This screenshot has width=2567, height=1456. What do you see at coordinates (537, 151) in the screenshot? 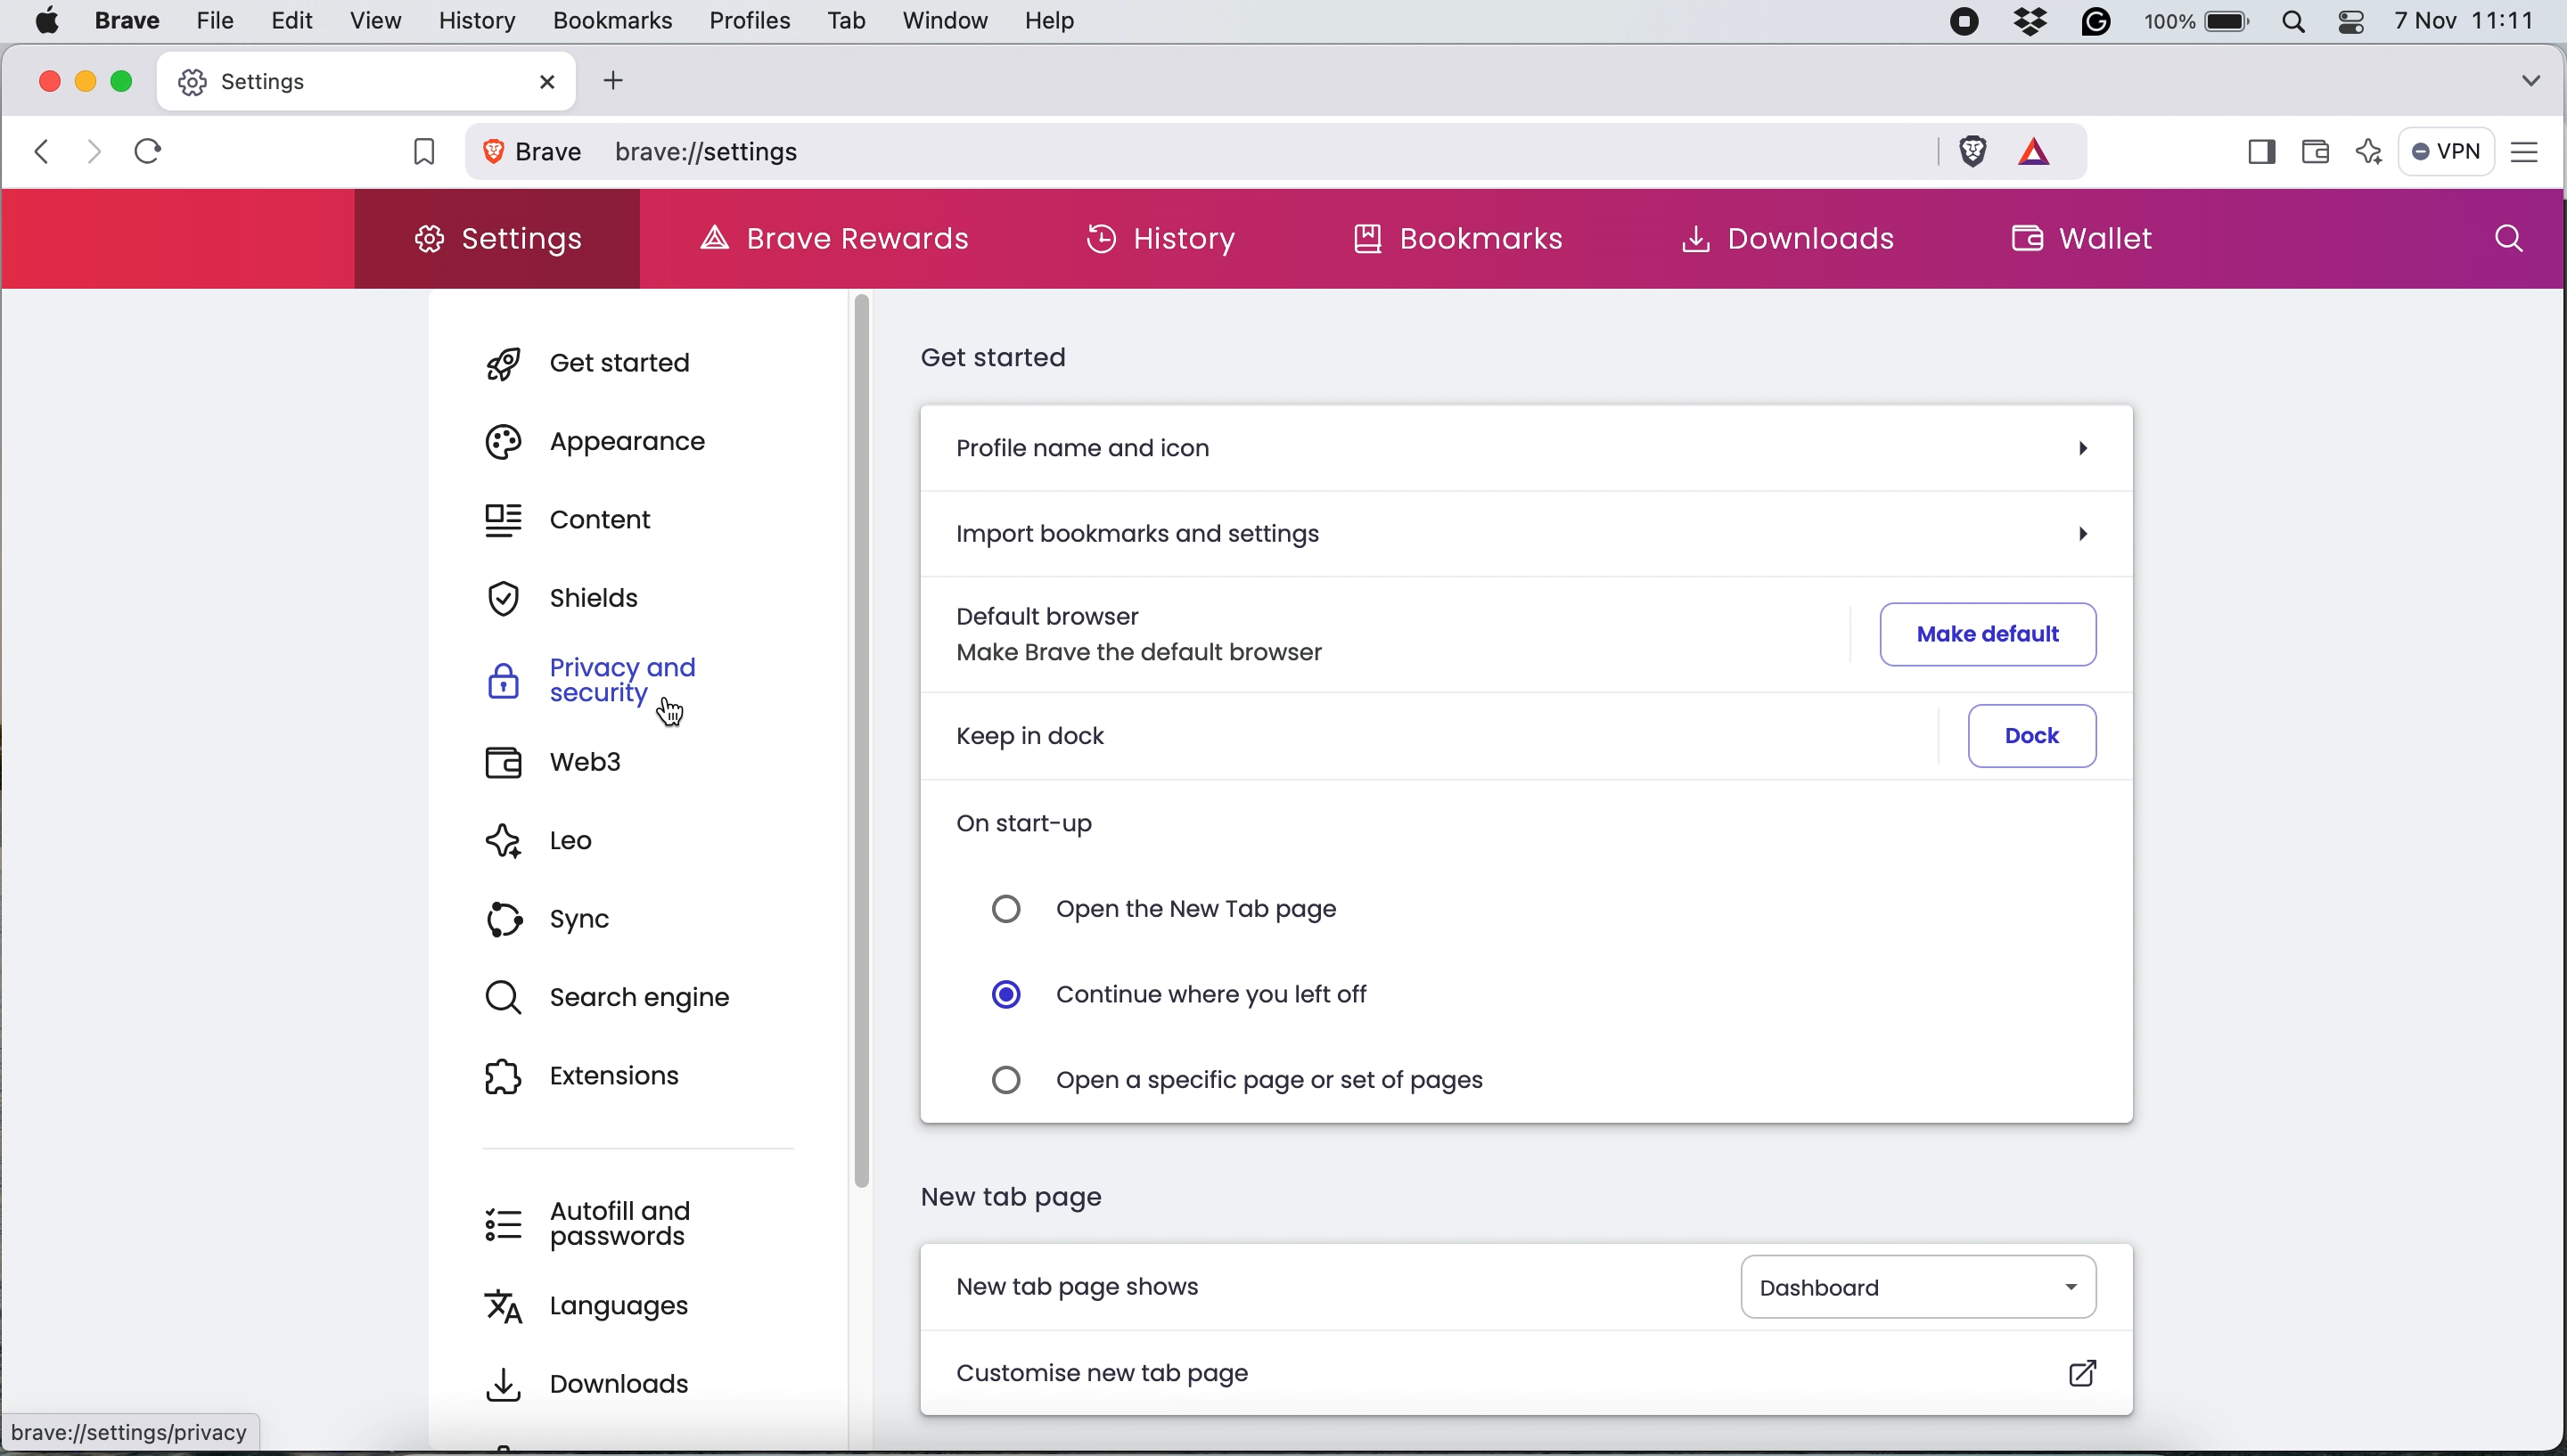
I see `view site information` at bounding box center [537, 151].